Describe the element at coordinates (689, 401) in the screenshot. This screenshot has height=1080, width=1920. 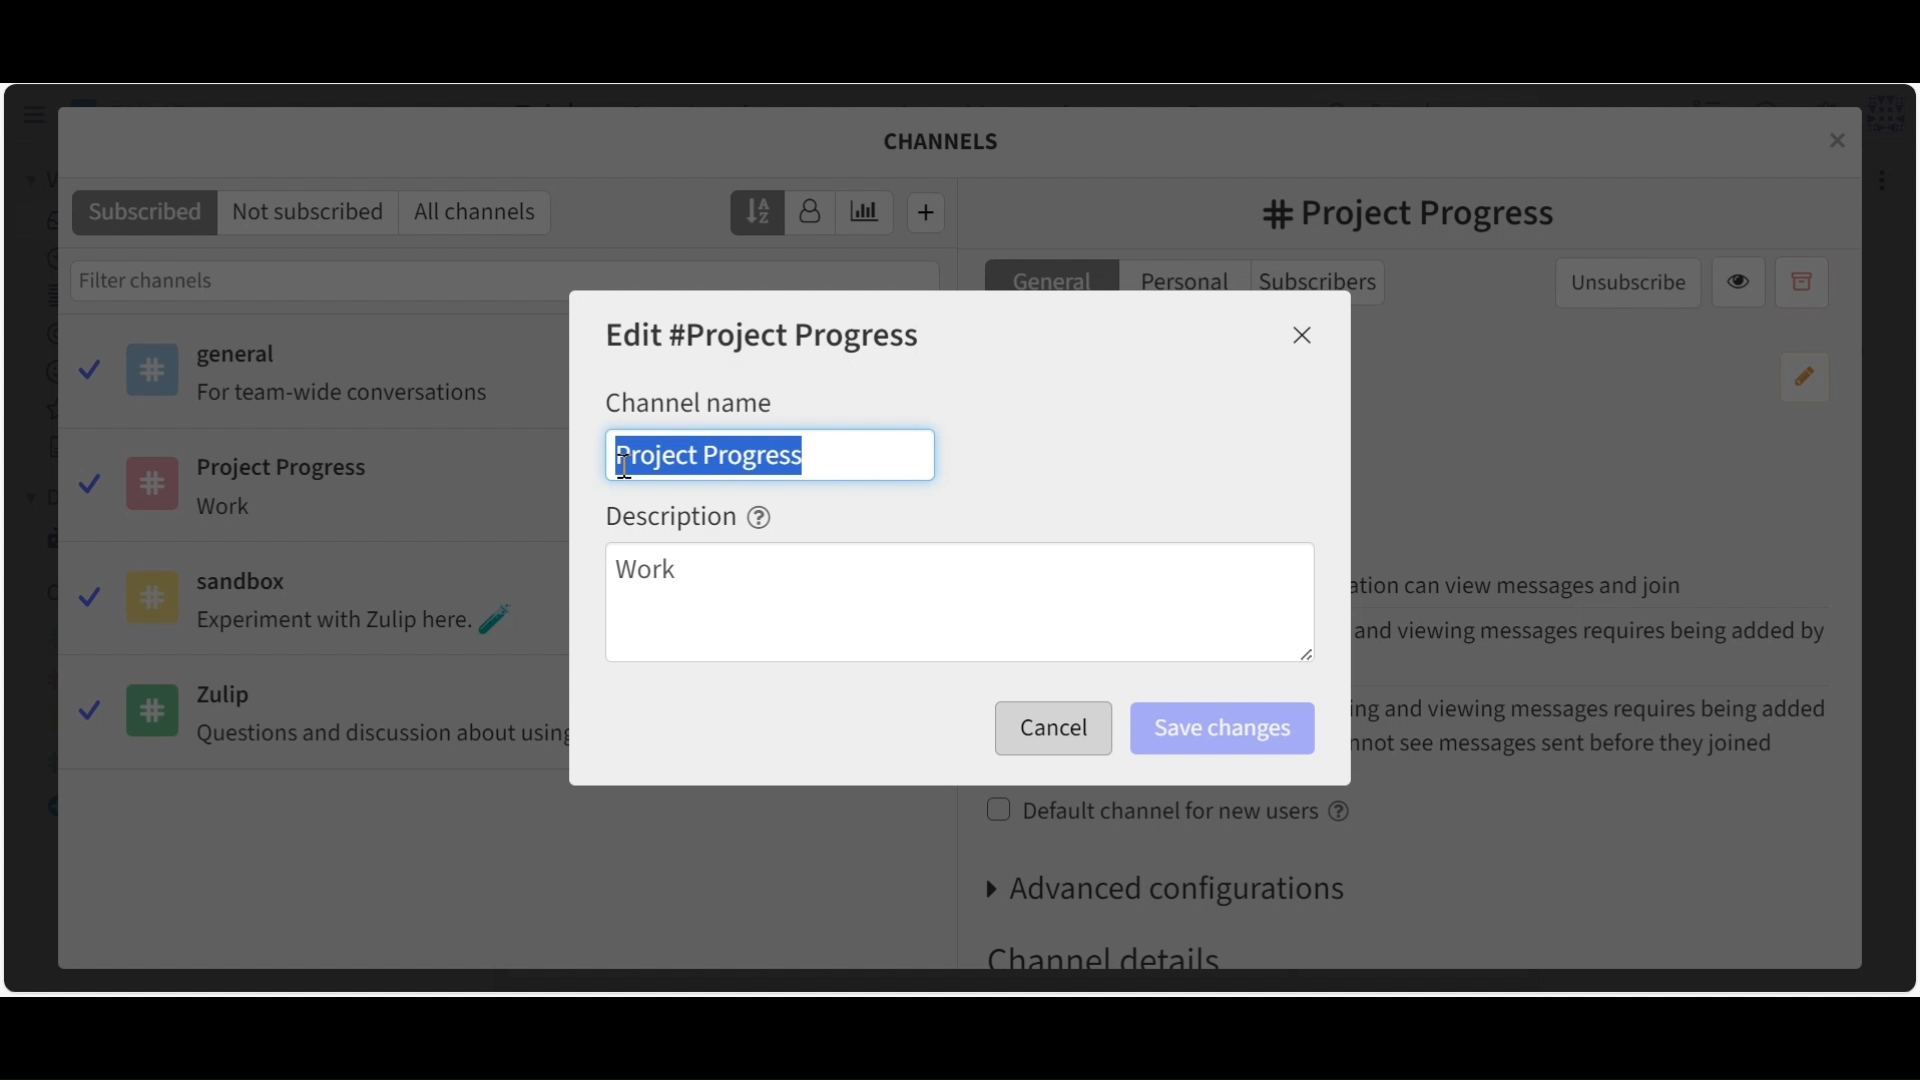
I see `Channel Name` at that location.